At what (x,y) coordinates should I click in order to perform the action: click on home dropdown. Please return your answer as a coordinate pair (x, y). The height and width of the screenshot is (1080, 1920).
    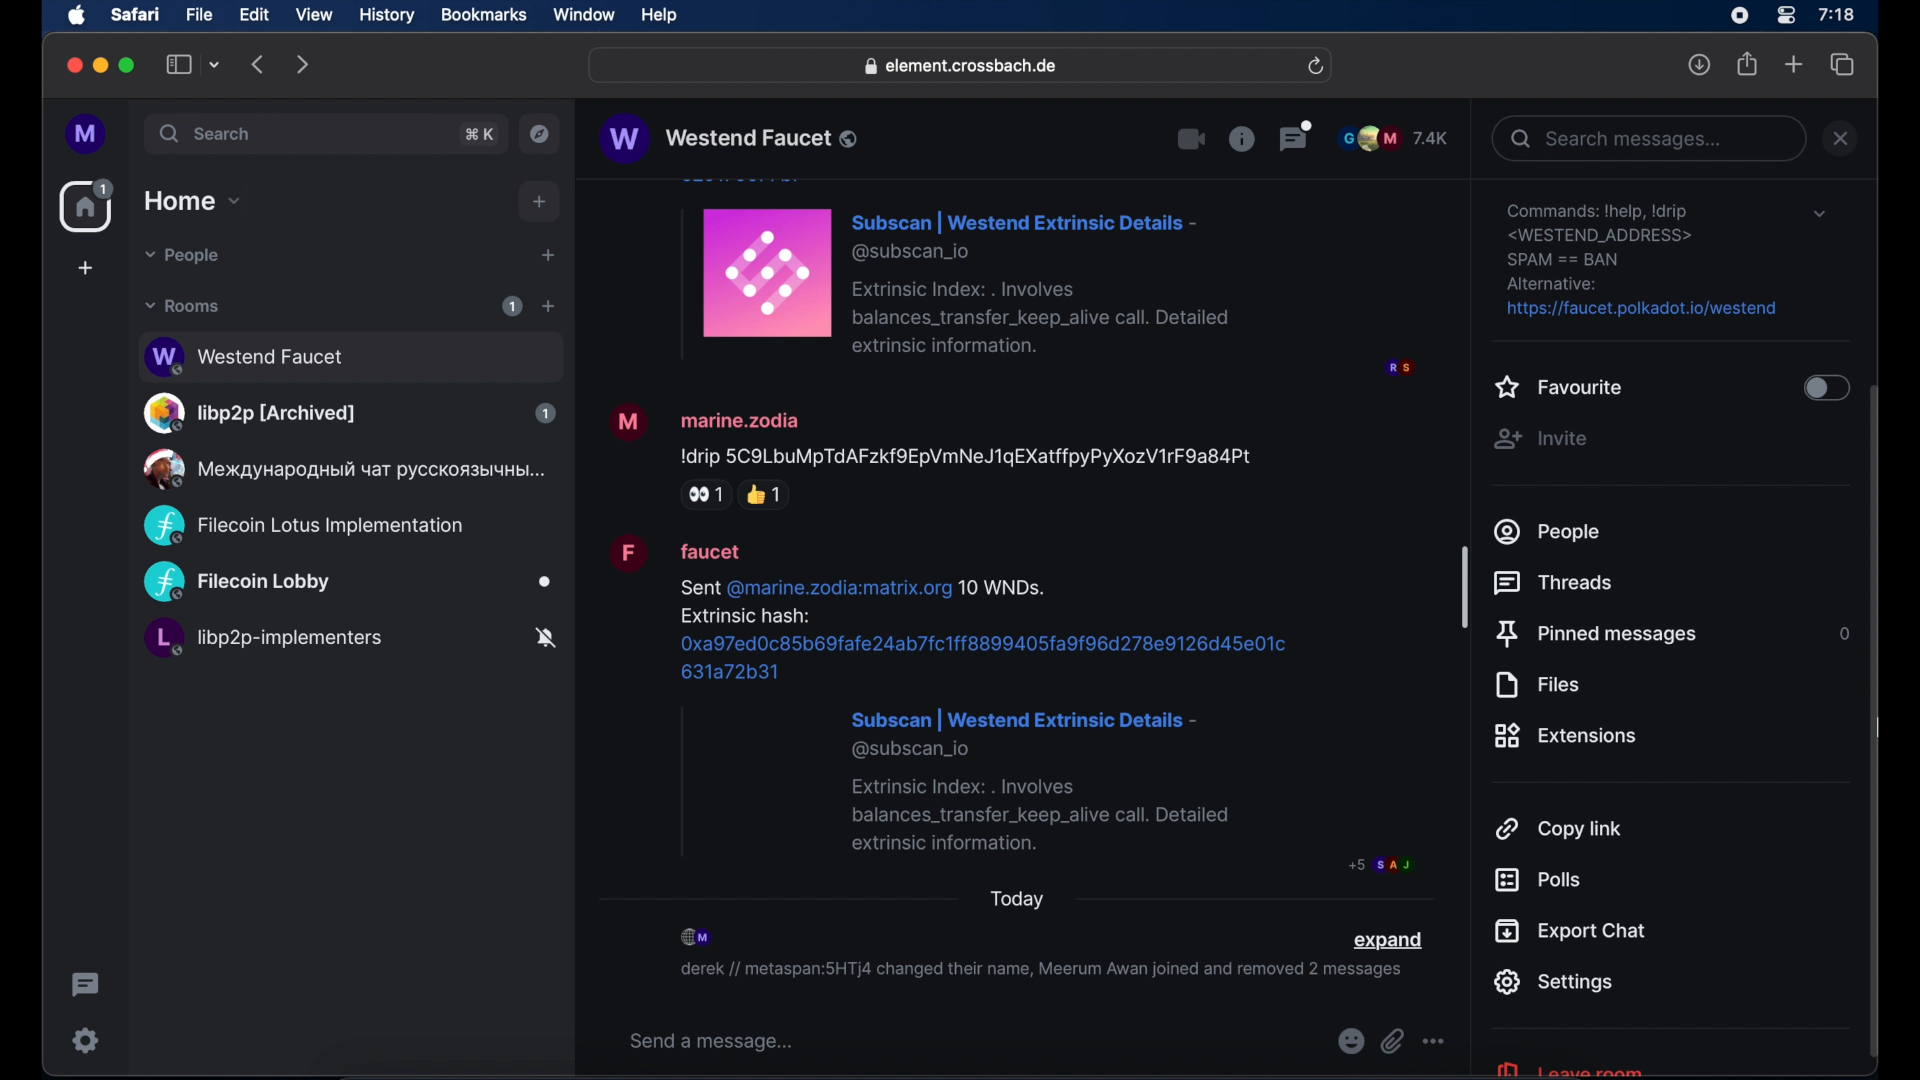
    Looking at the image, I should click on (192, 201).